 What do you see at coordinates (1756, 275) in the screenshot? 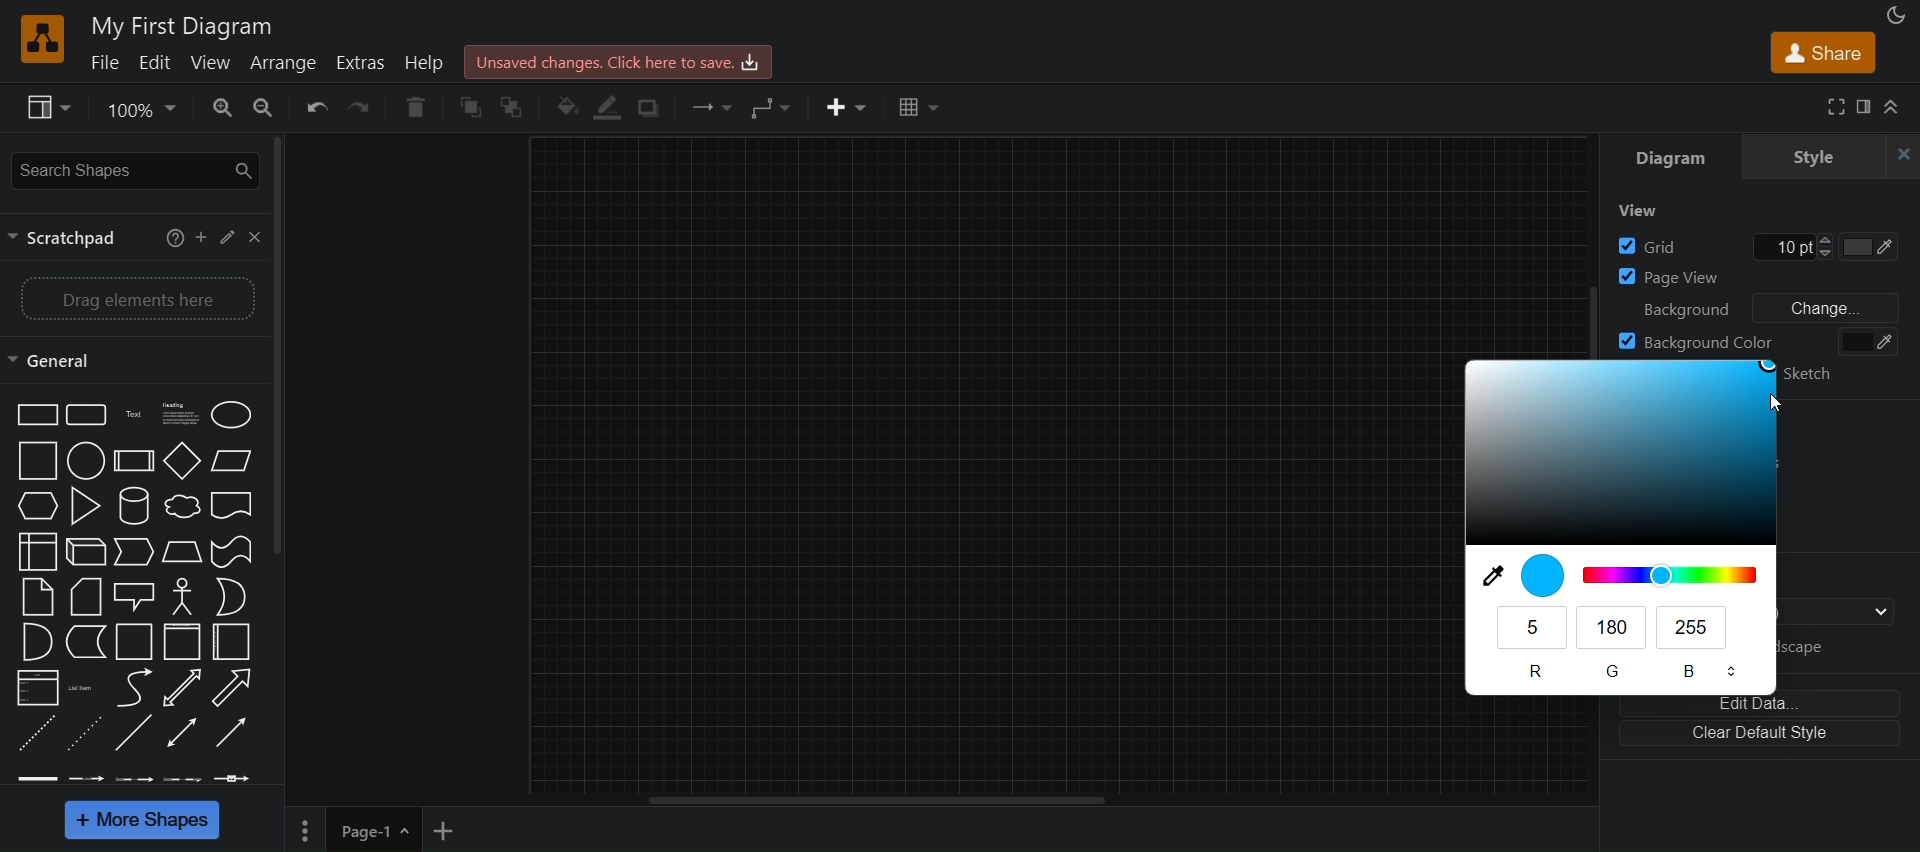
I see `page view` at bounding box center [1756, 275].